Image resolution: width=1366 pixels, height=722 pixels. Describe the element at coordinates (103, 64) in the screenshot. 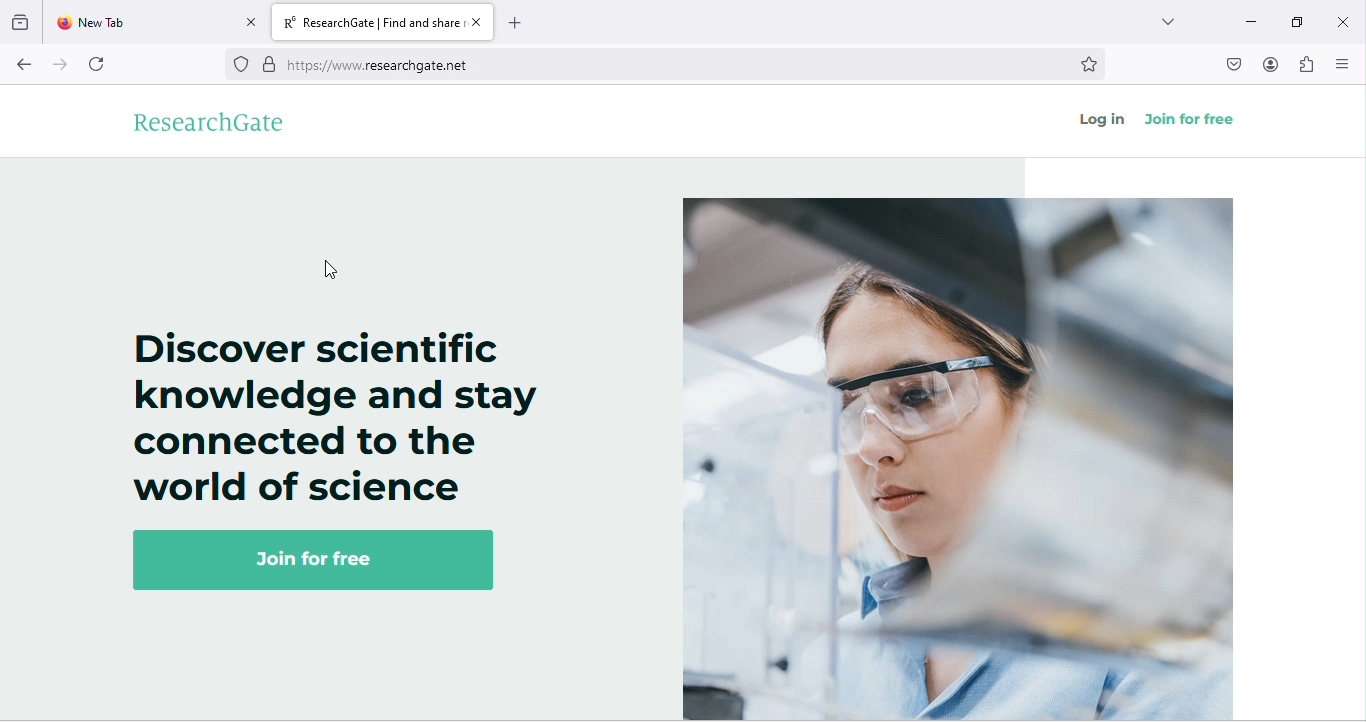

I see `refresh` at that location.